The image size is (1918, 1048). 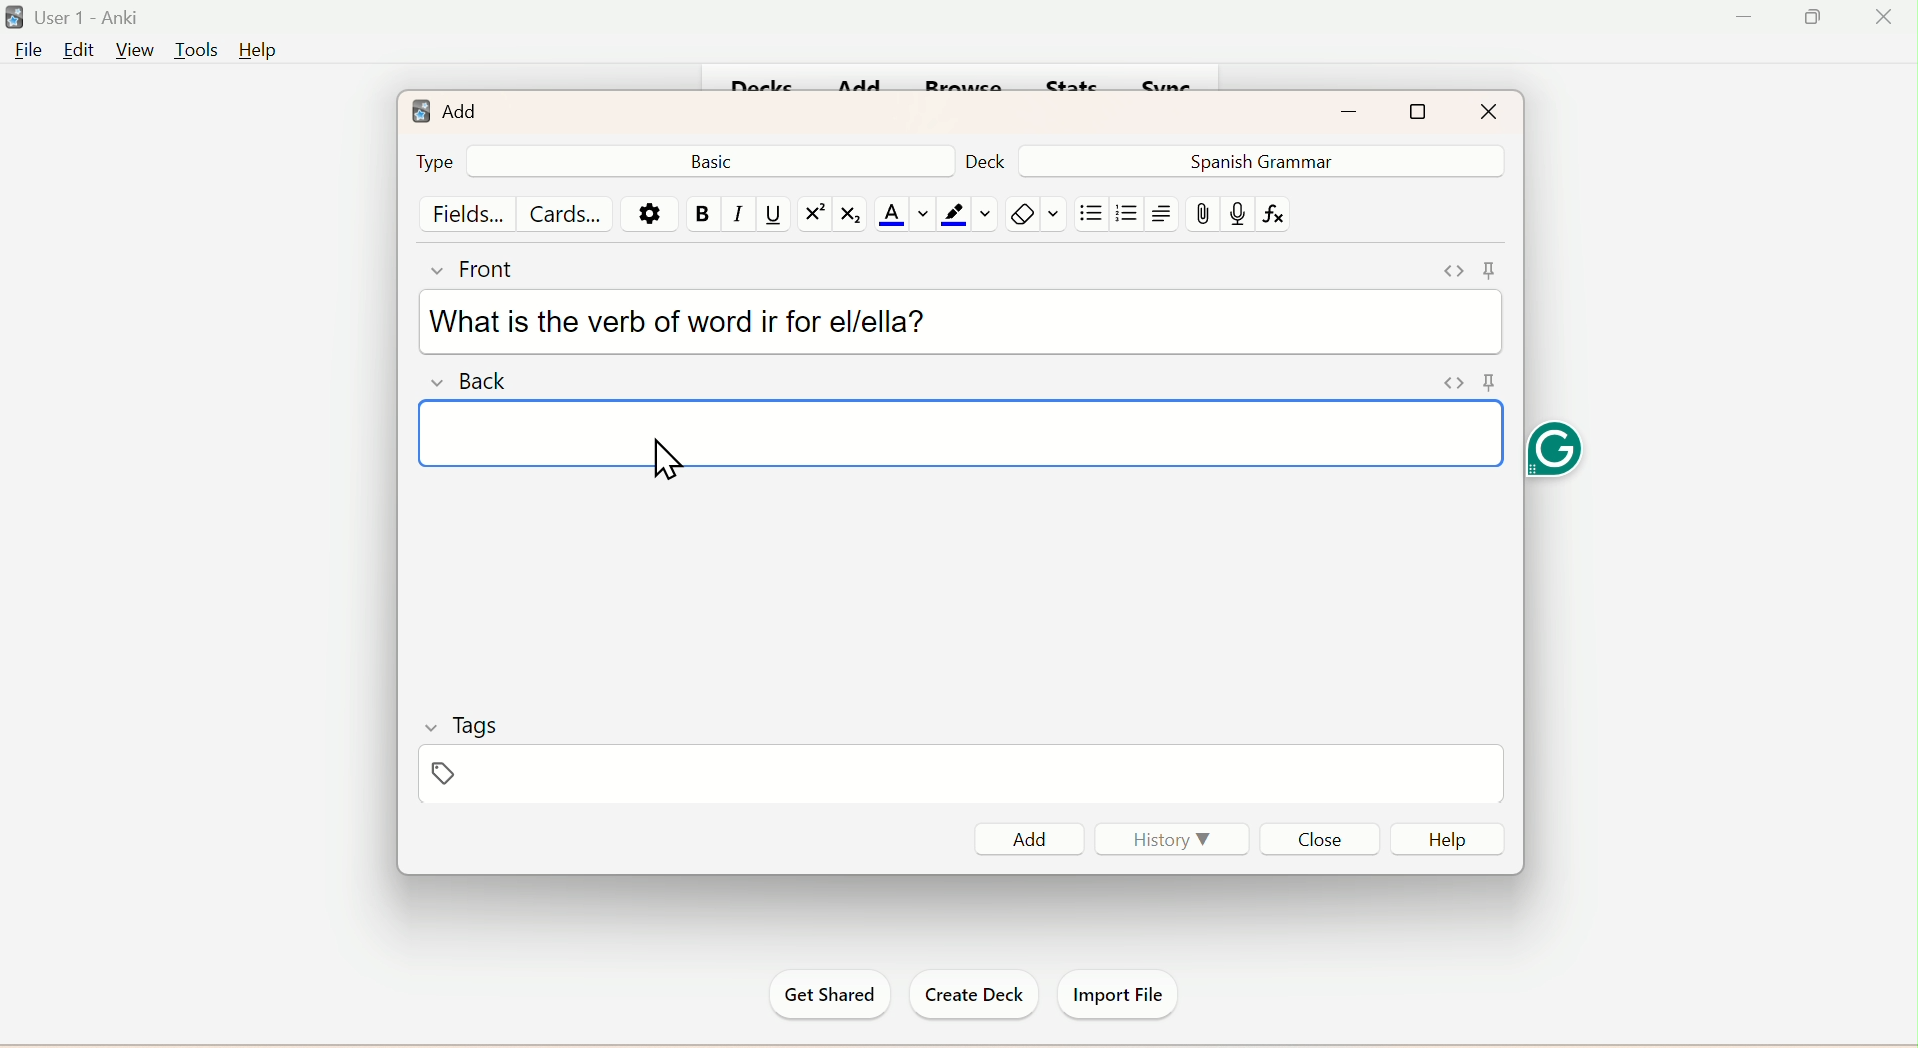 I want to click on Cards..., so click(x=569, y=213).